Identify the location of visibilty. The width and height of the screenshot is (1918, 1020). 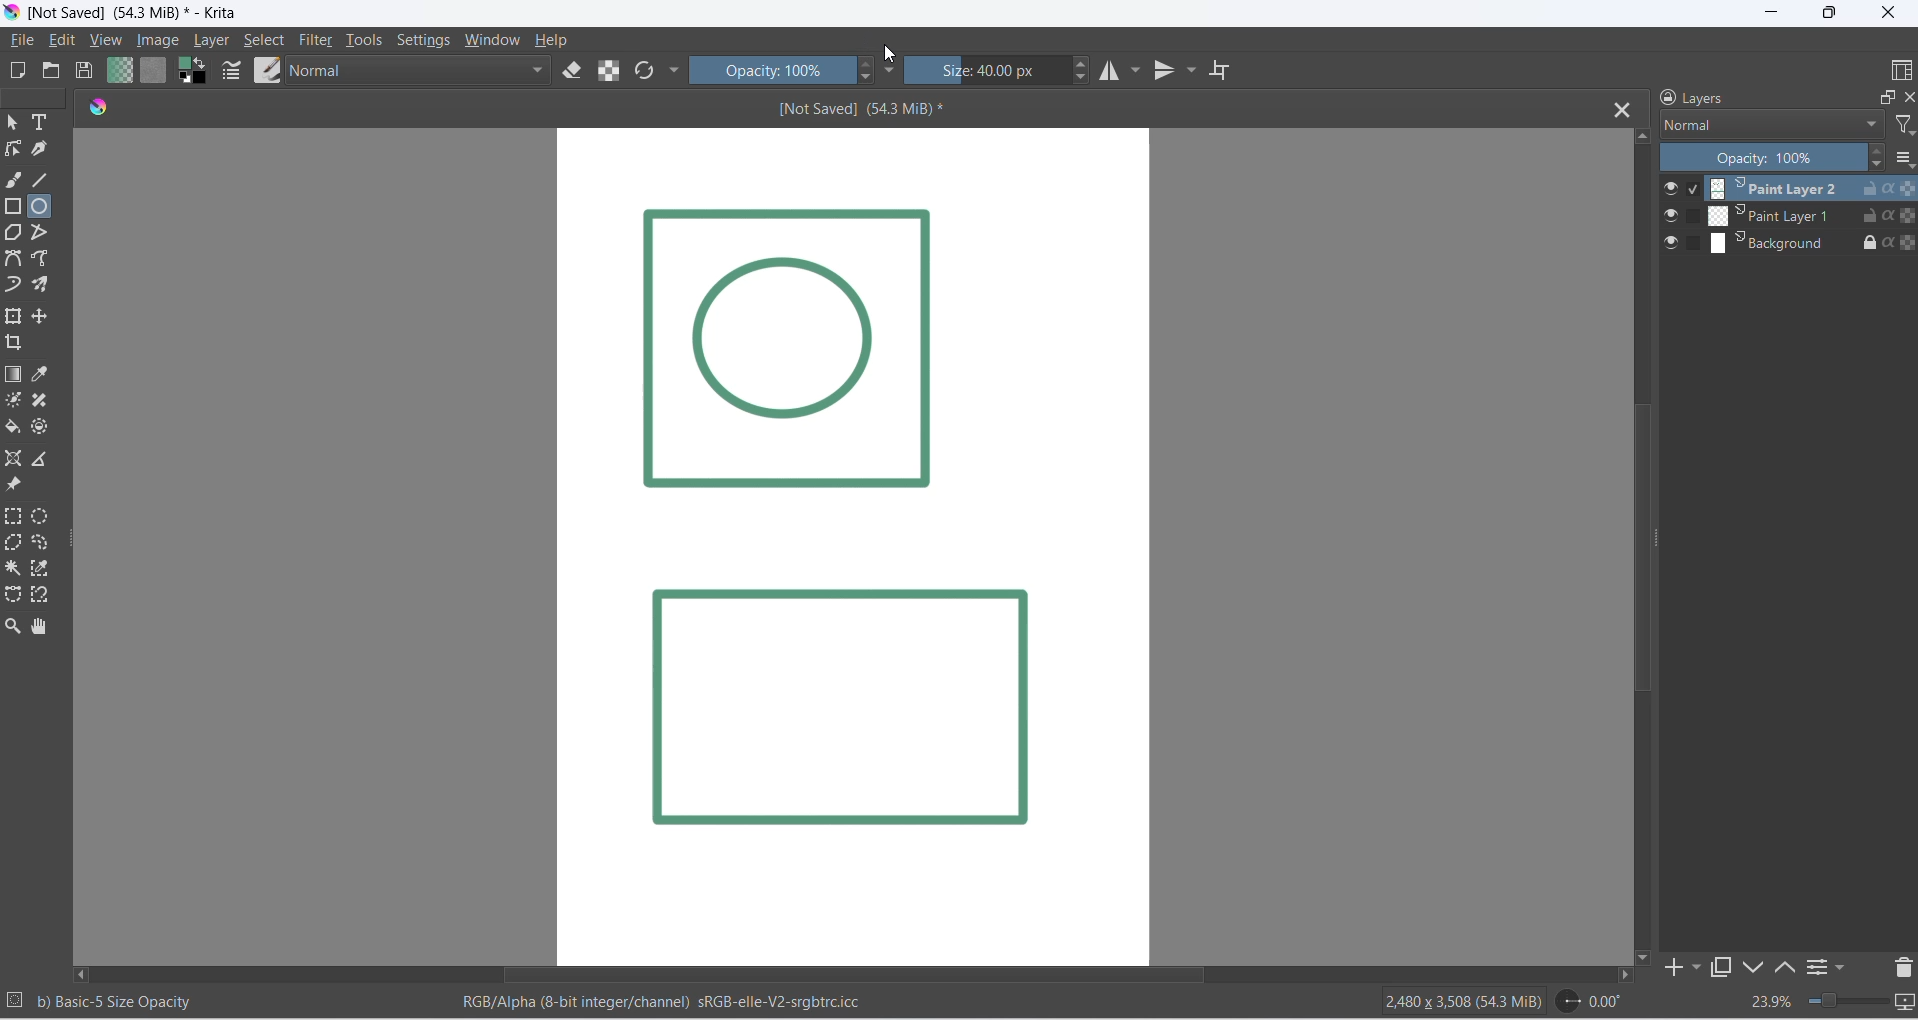
(1670, 242).